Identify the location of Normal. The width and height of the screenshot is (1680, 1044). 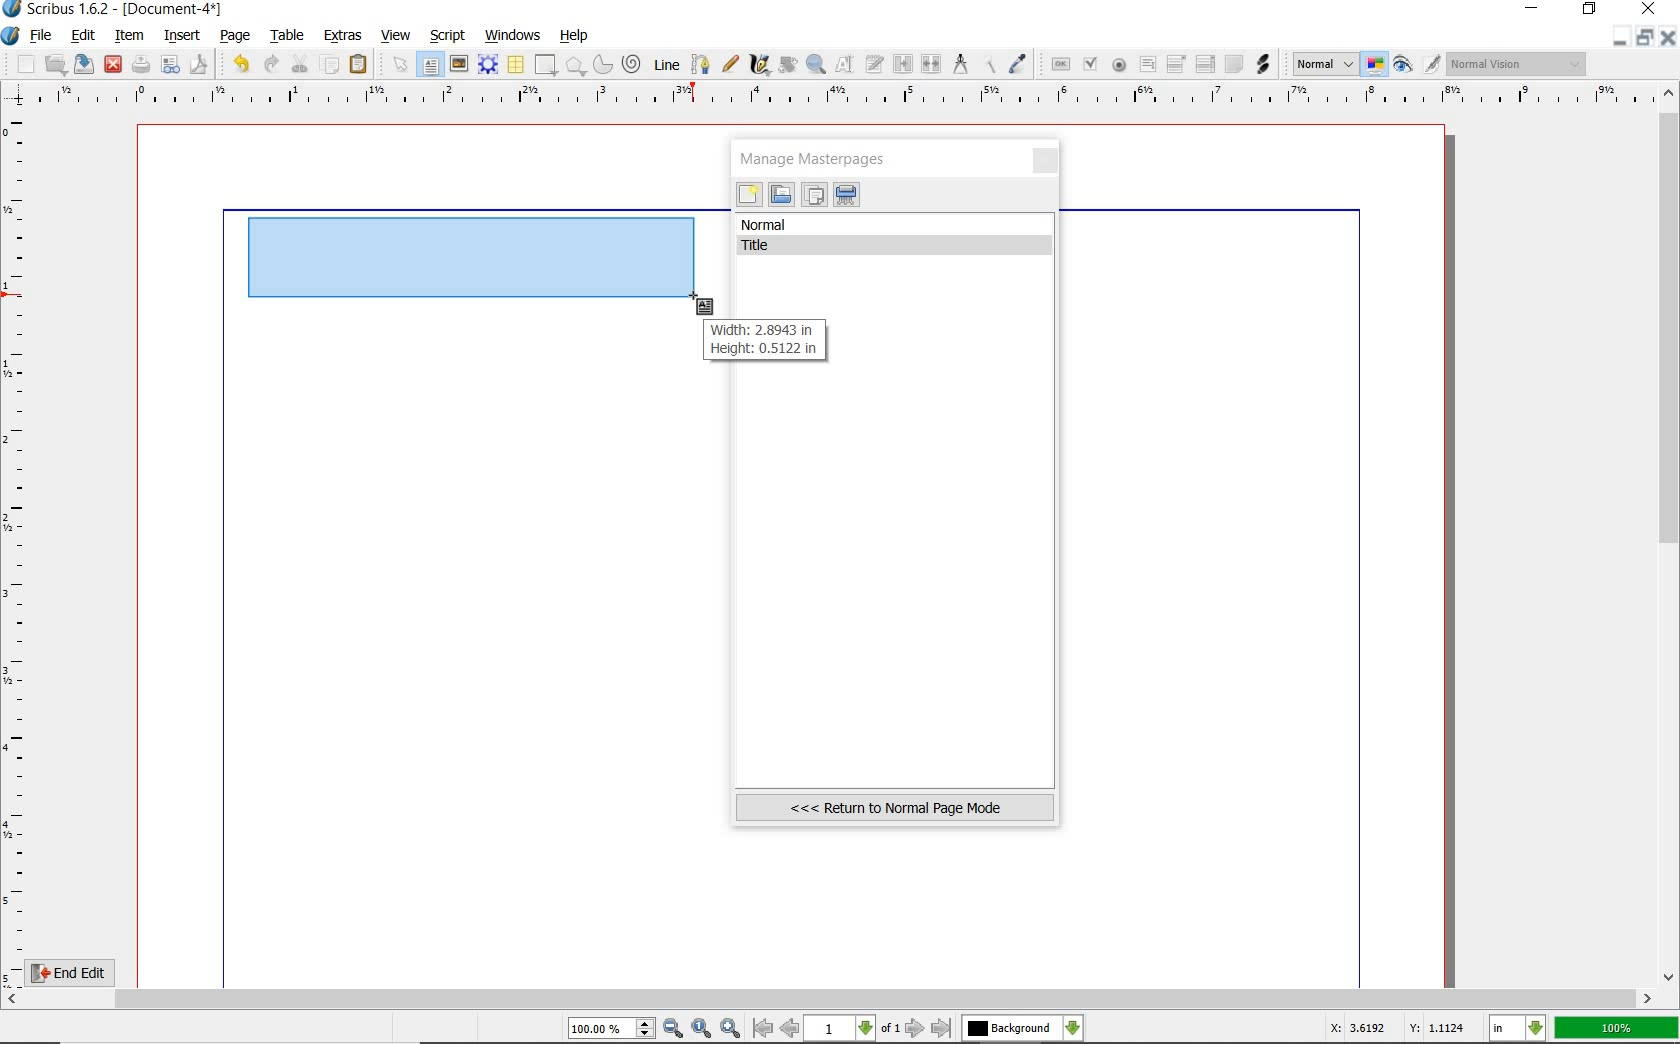
(1323, 64).